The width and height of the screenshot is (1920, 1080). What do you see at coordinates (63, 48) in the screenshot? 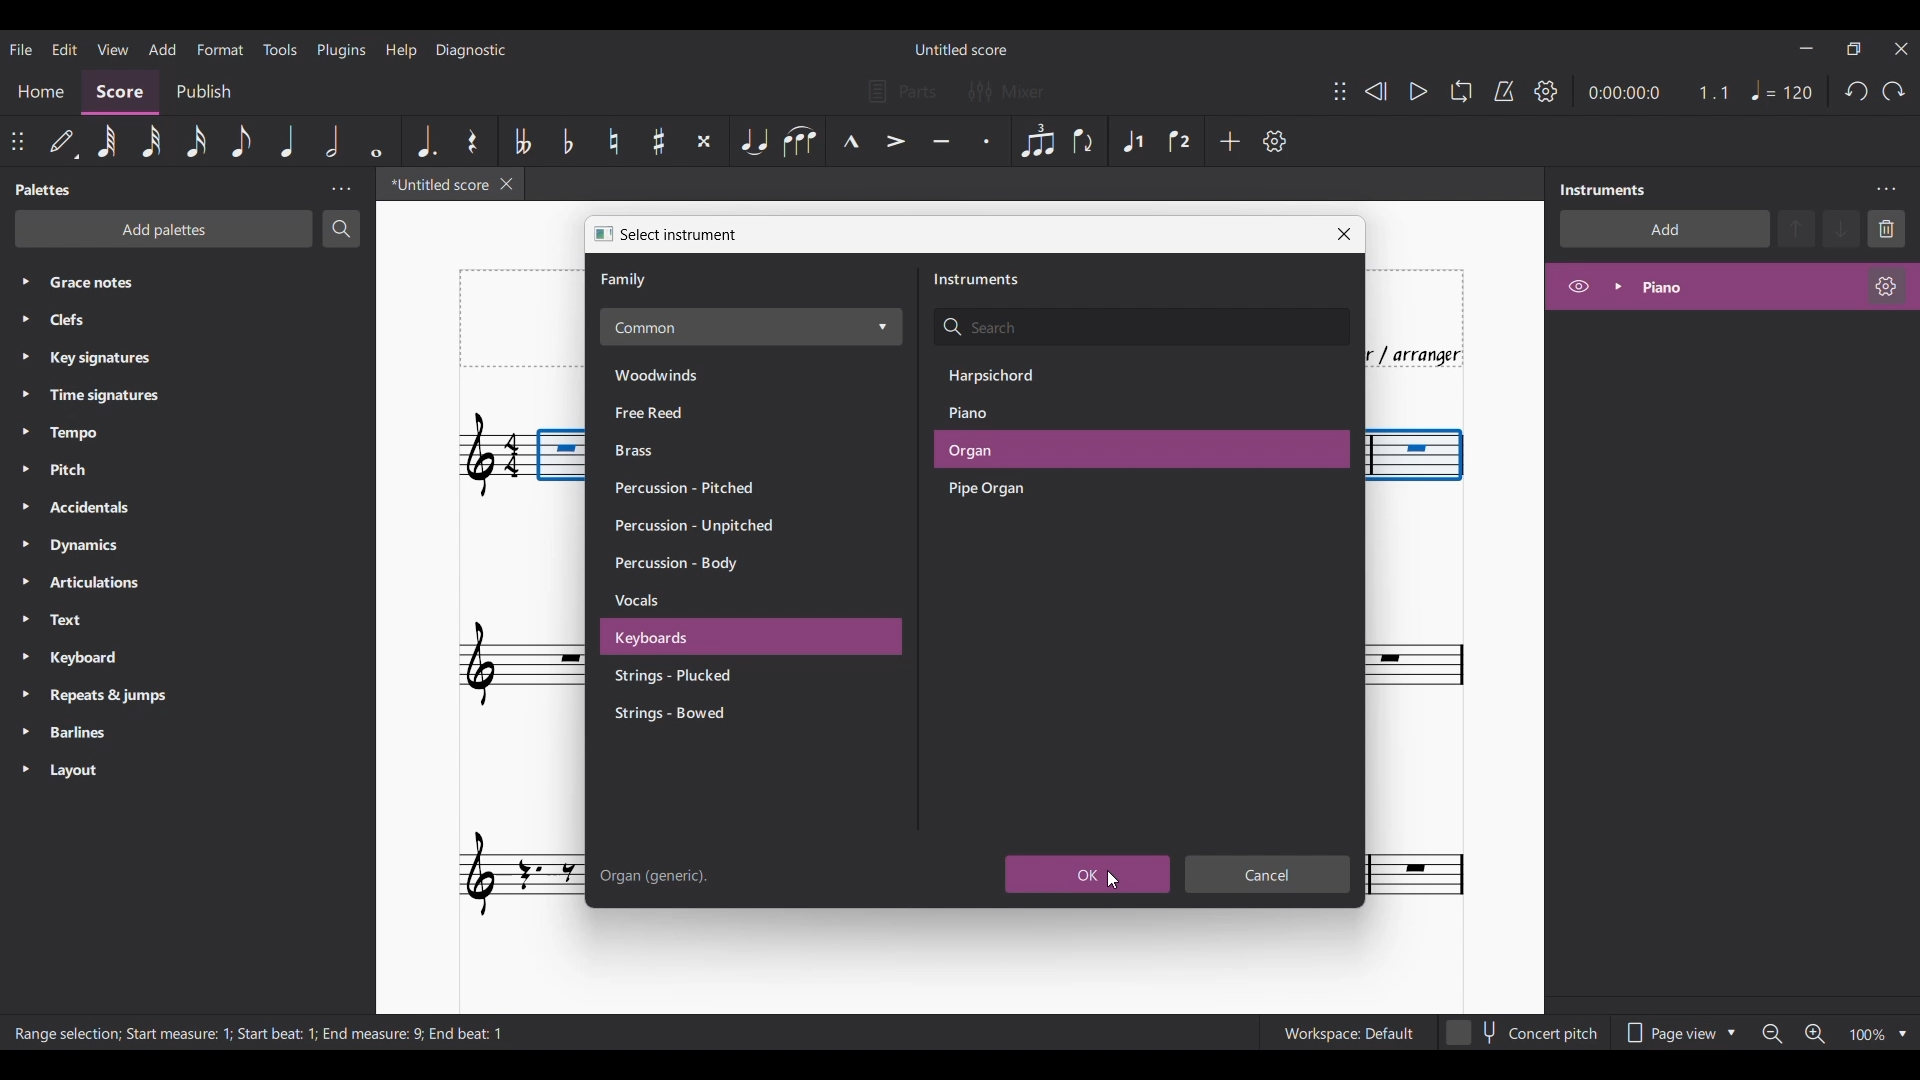
I see `Edit menu` at bounding box center [63, 48].